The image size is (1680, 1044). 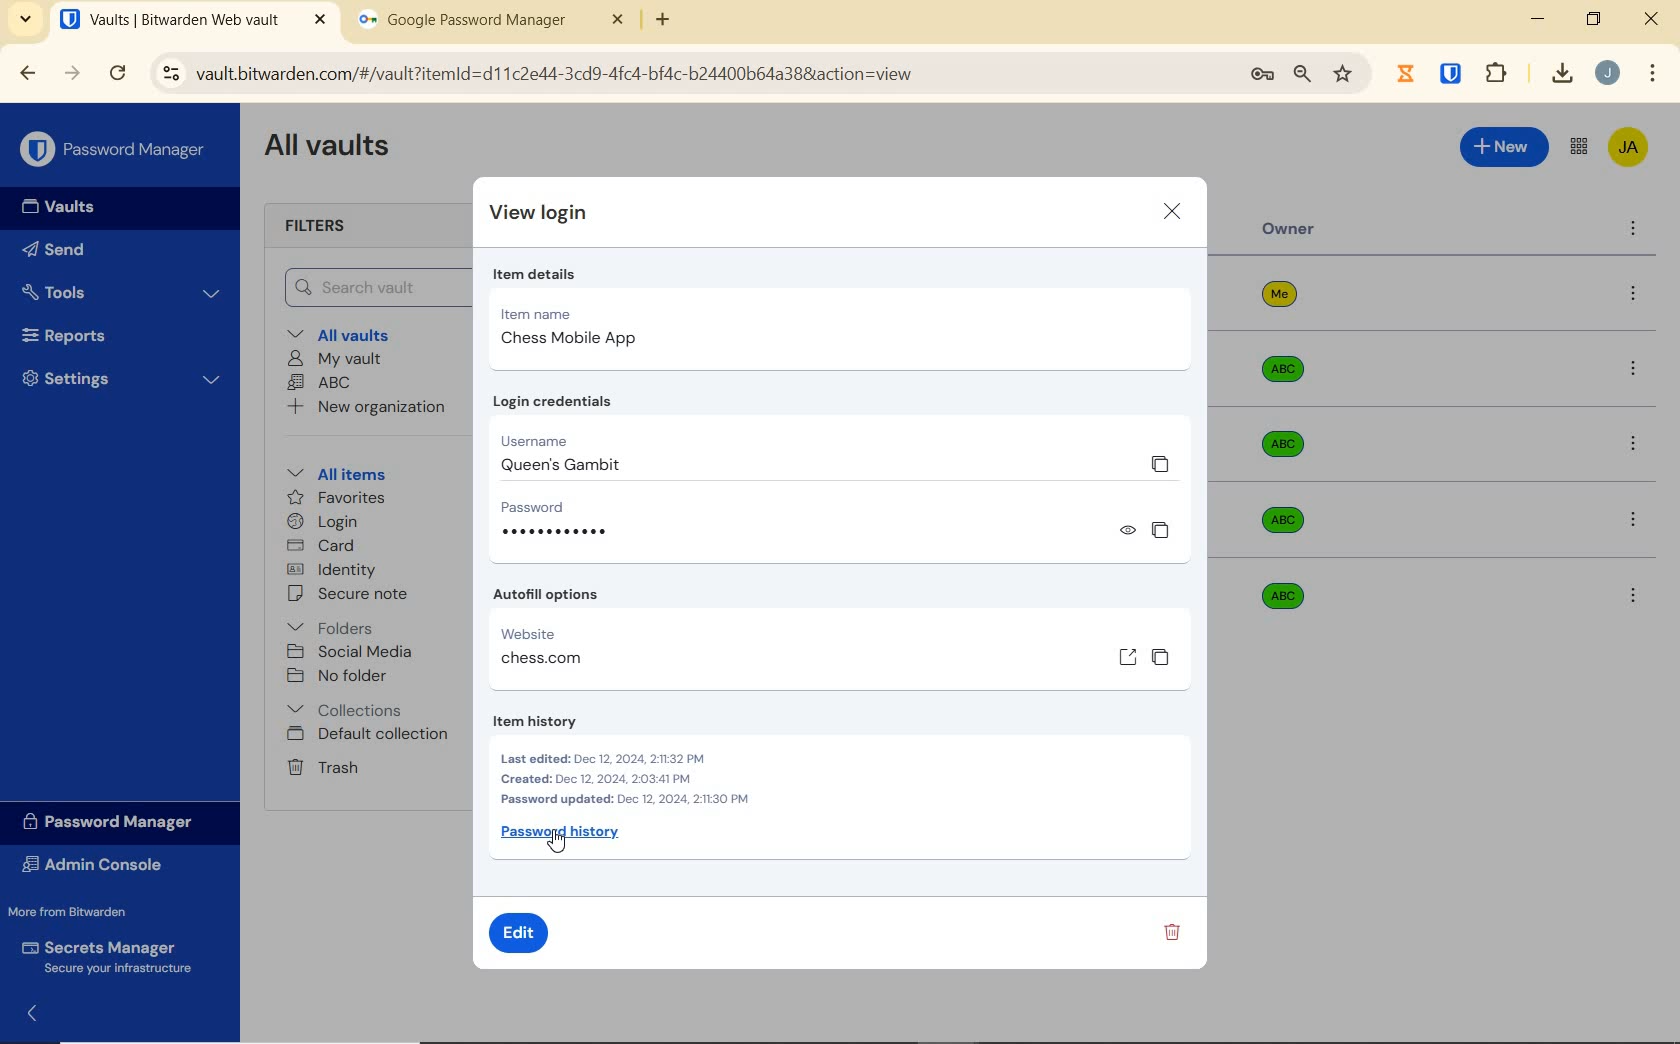 I want to click on address bar, so click(x=685, y=77).